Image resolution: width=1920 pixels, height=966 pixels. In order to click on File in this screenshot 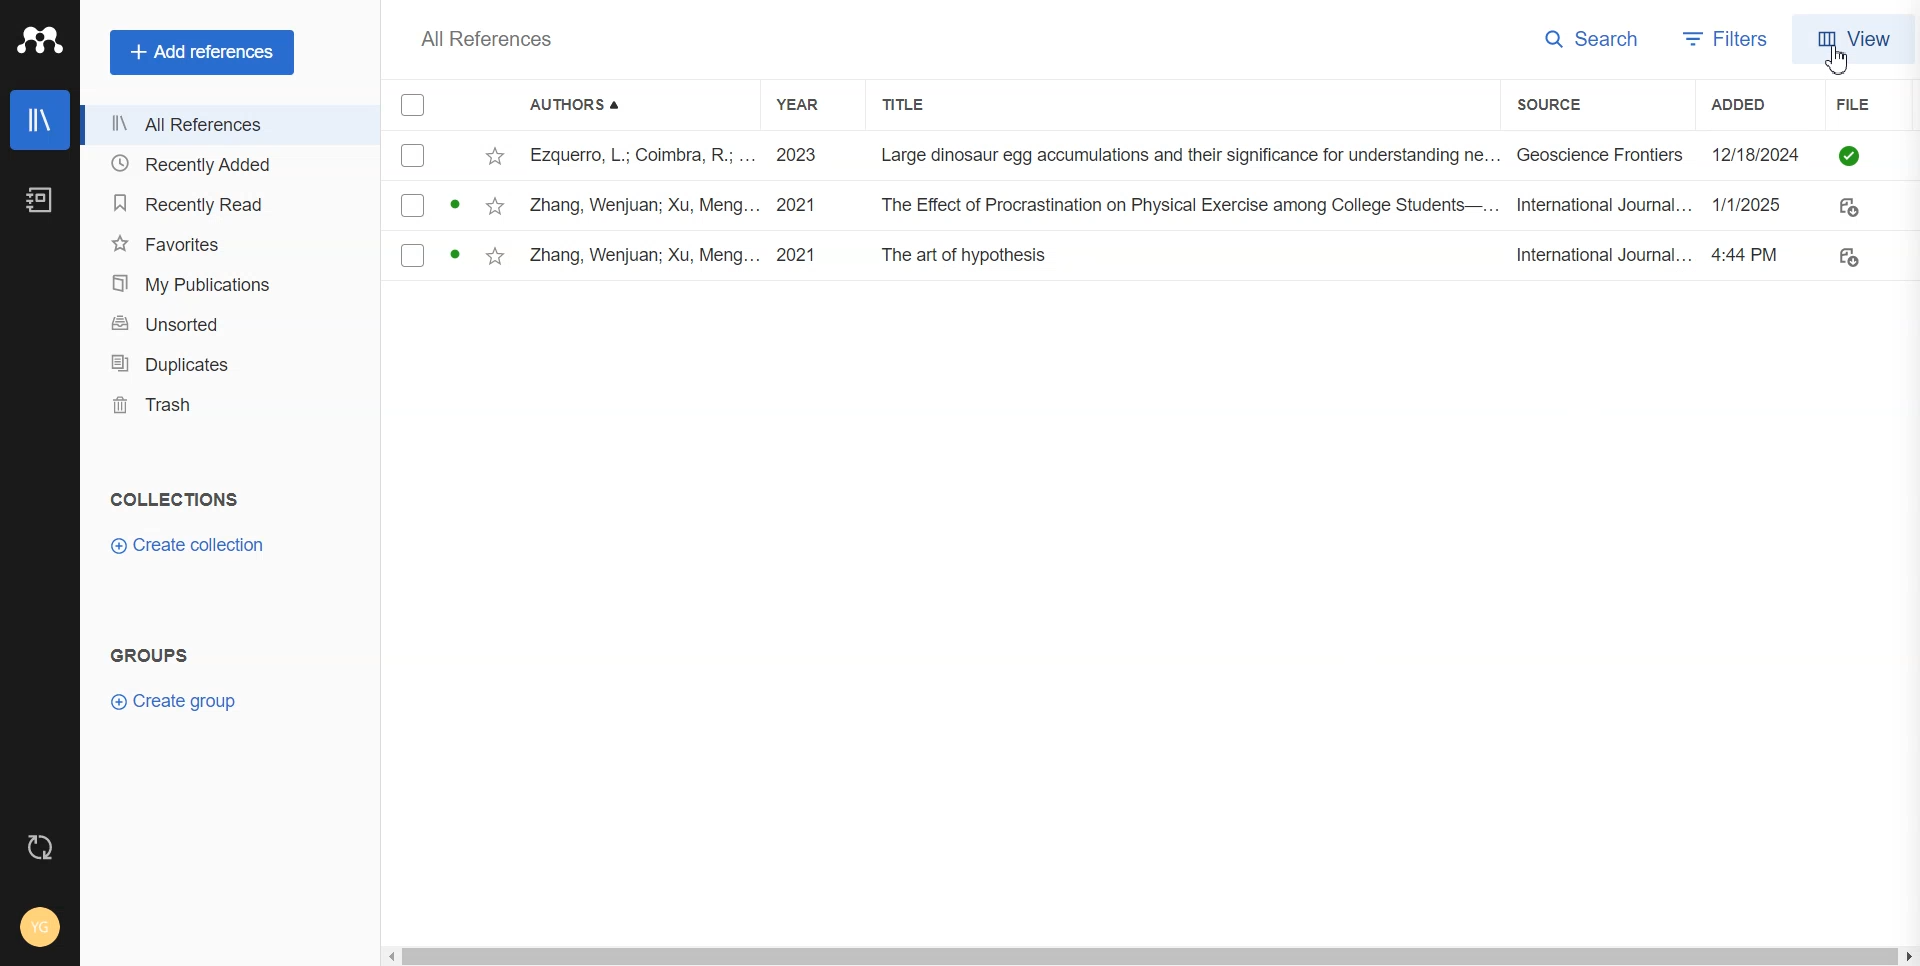, I will do `click(1152, 255)`.